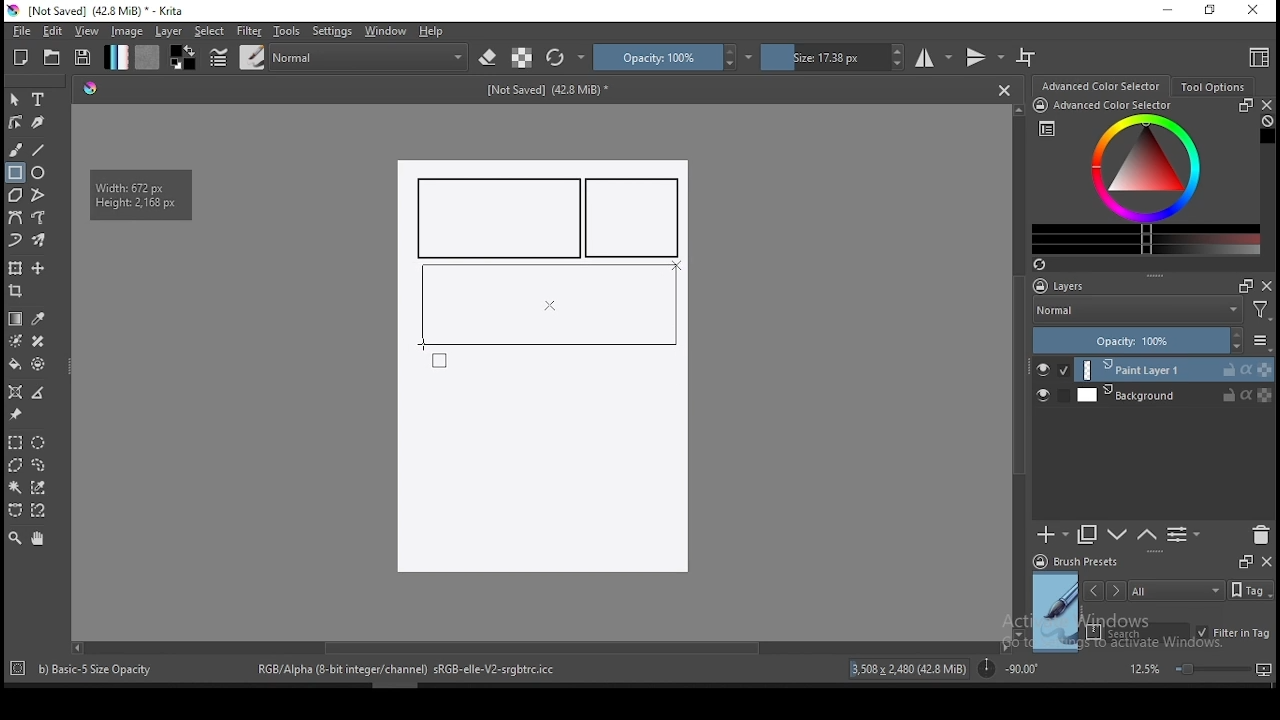 This screenshot has height=720, width=1280. What do you see at coordinates (38, 341) in the screenshot?
I see `smart patch tool` at bounding box center [38, 341].